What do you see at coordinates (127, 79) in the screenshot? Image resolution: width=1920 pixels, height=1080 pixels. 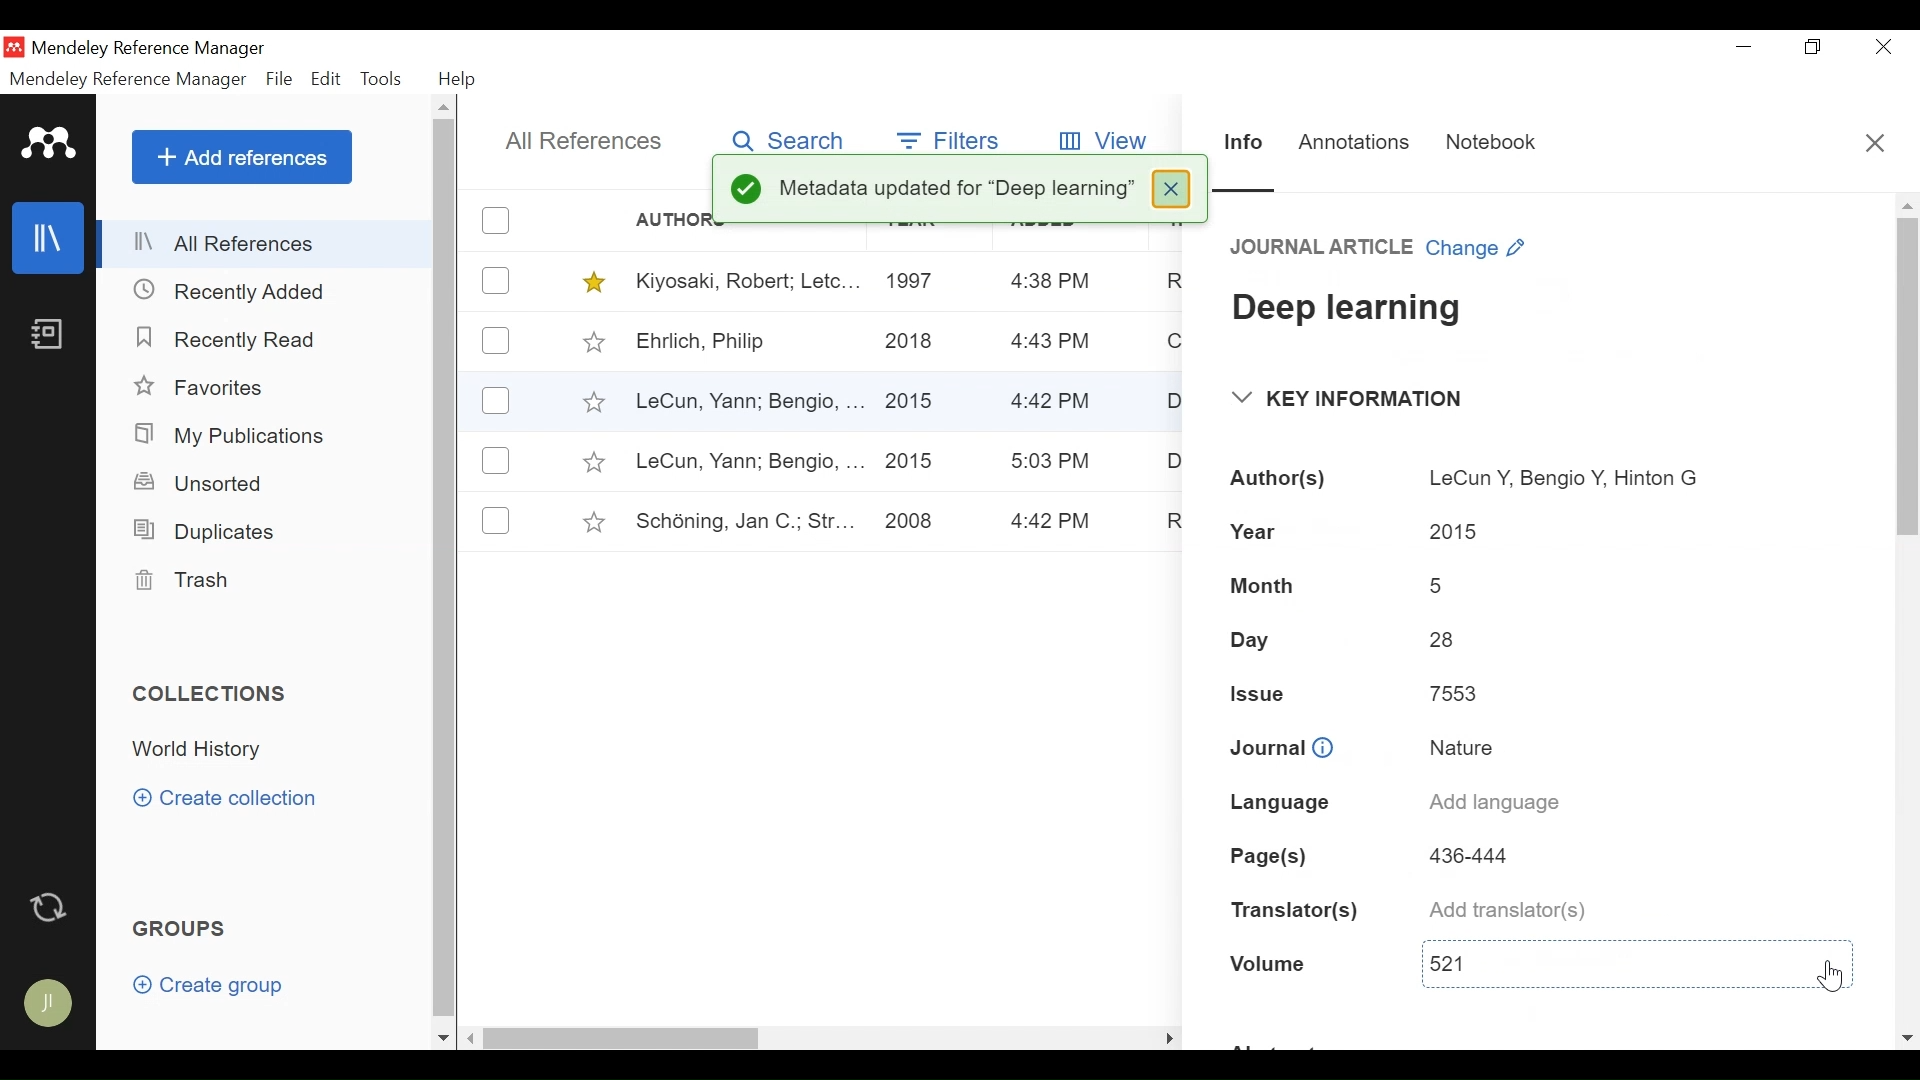 I see `Mendeley Reference Manager` at bounding box center [127, 79].